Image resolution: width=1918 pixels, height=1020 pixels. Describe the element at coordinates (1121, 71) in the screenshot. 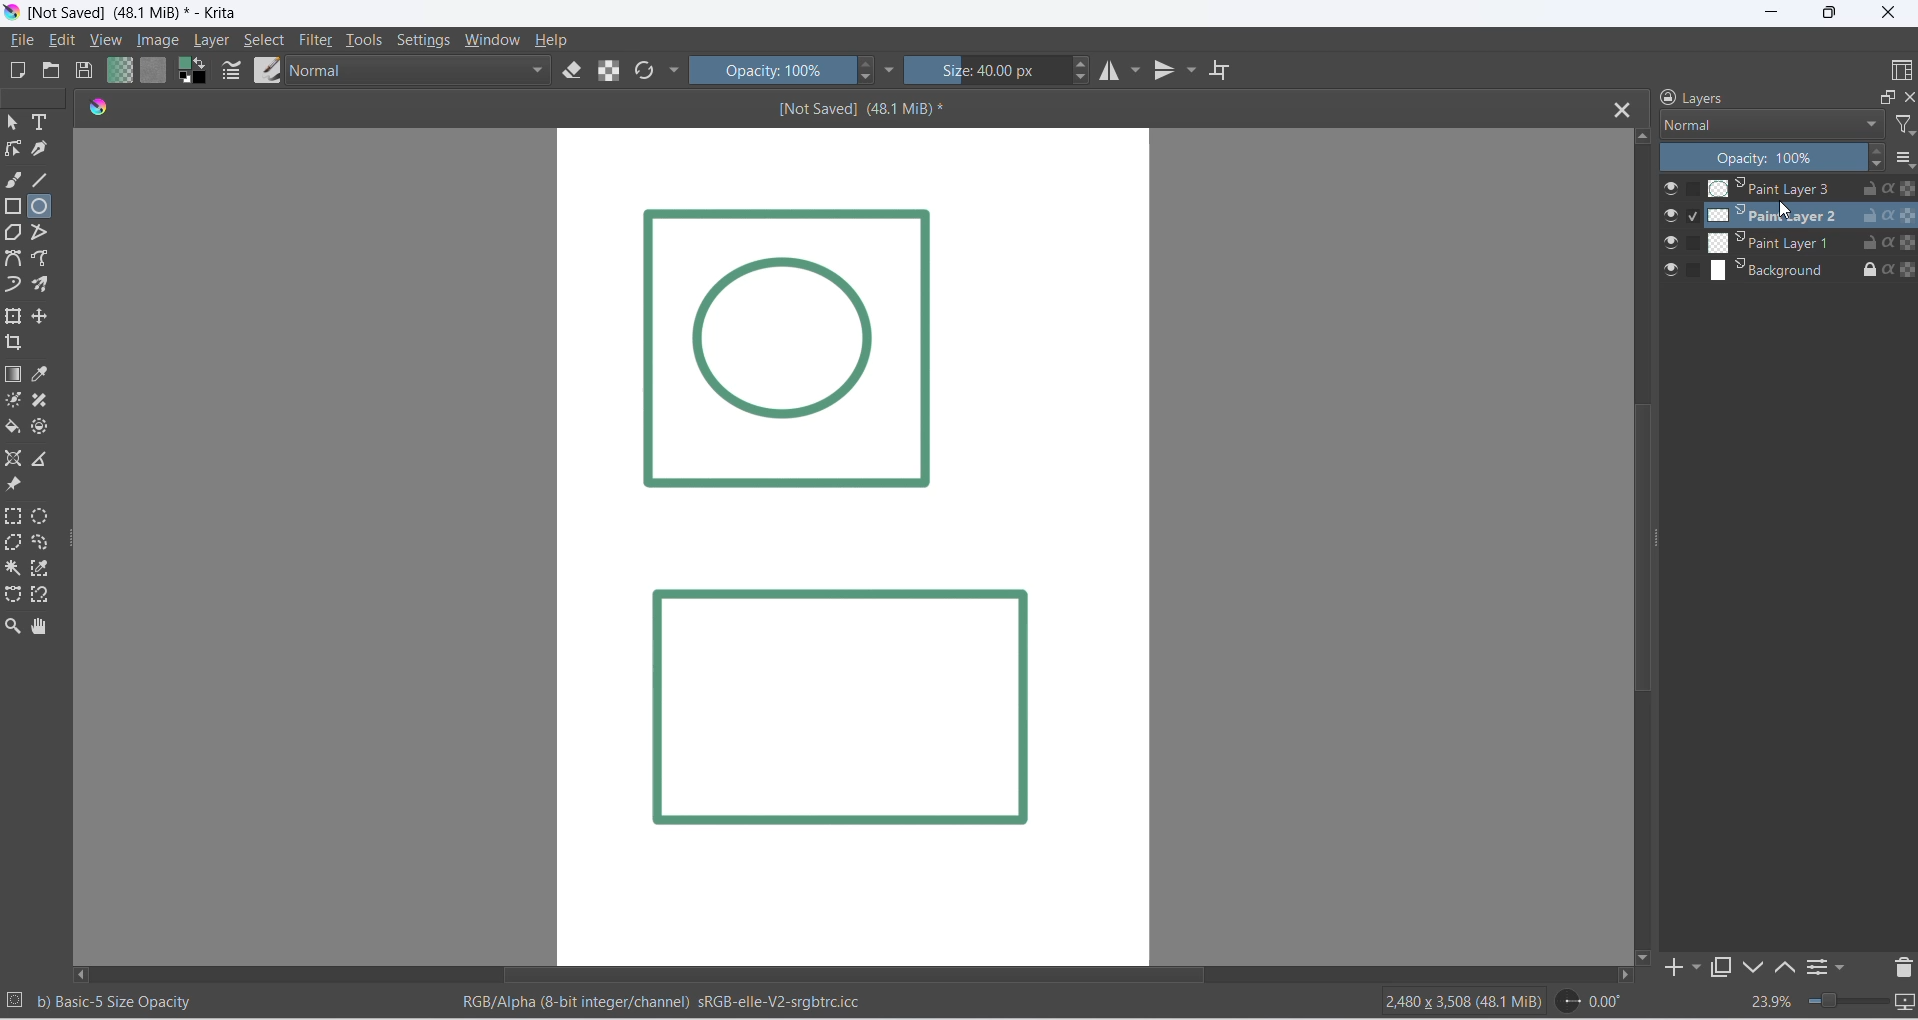

I see `horizontal mirror tool` at that location.